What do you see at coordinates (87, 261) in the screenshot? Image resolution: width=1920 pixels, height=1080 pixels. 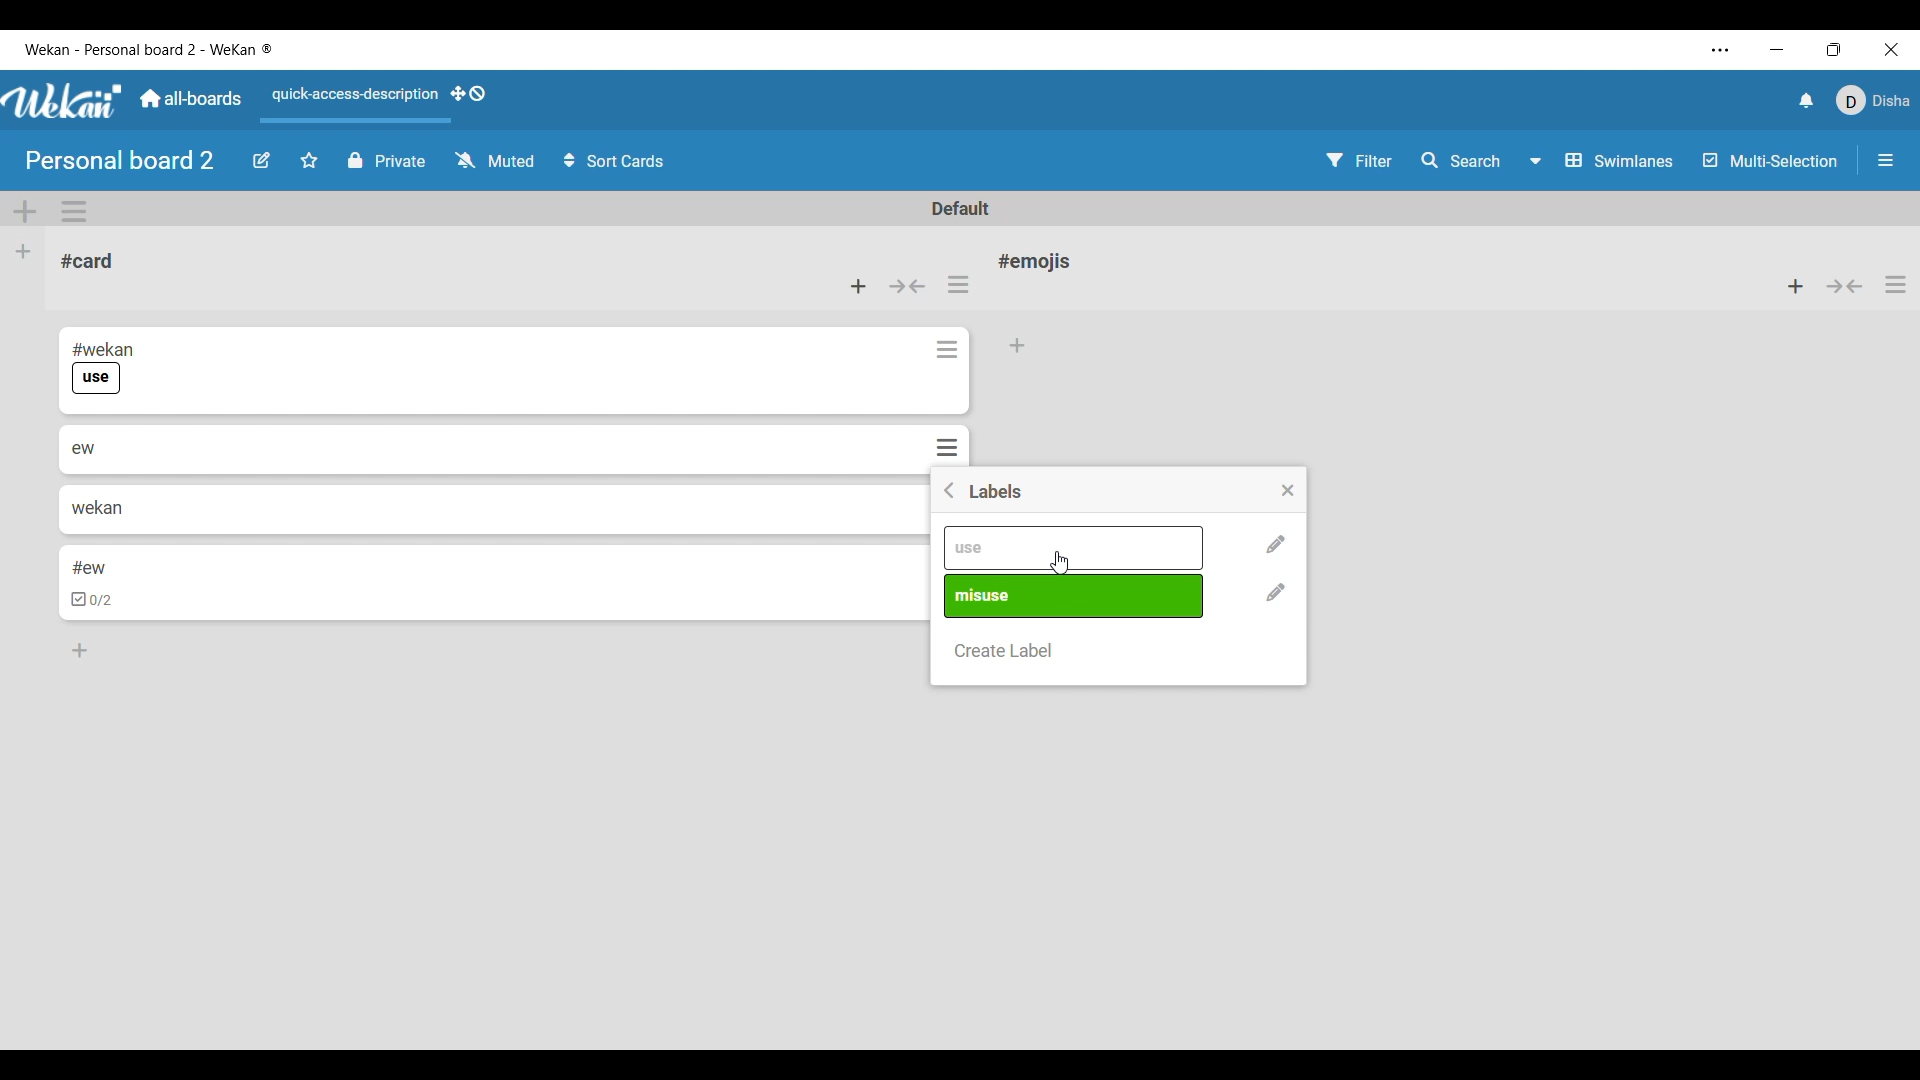 I see `Card name` at bounding box center [87, 261].